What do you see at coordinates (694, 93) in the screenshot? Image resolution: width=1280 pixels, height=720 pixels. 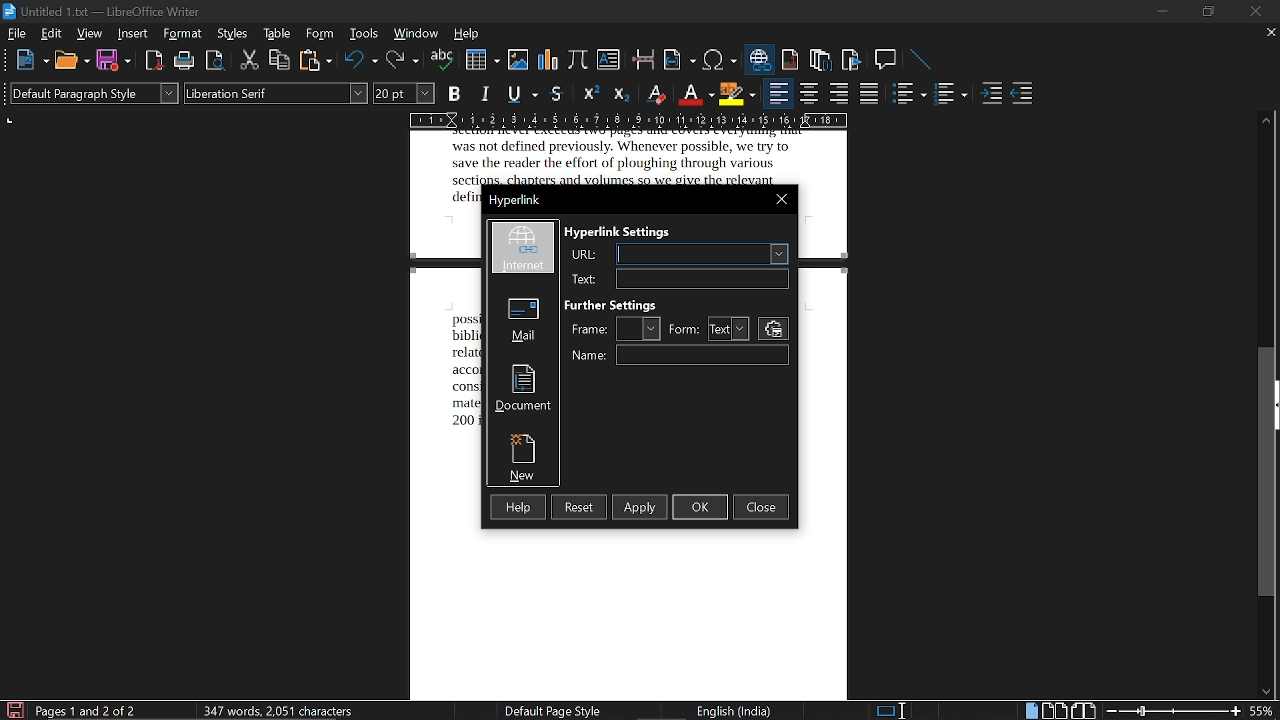 I see `font color` at bounding box center [694, 93].